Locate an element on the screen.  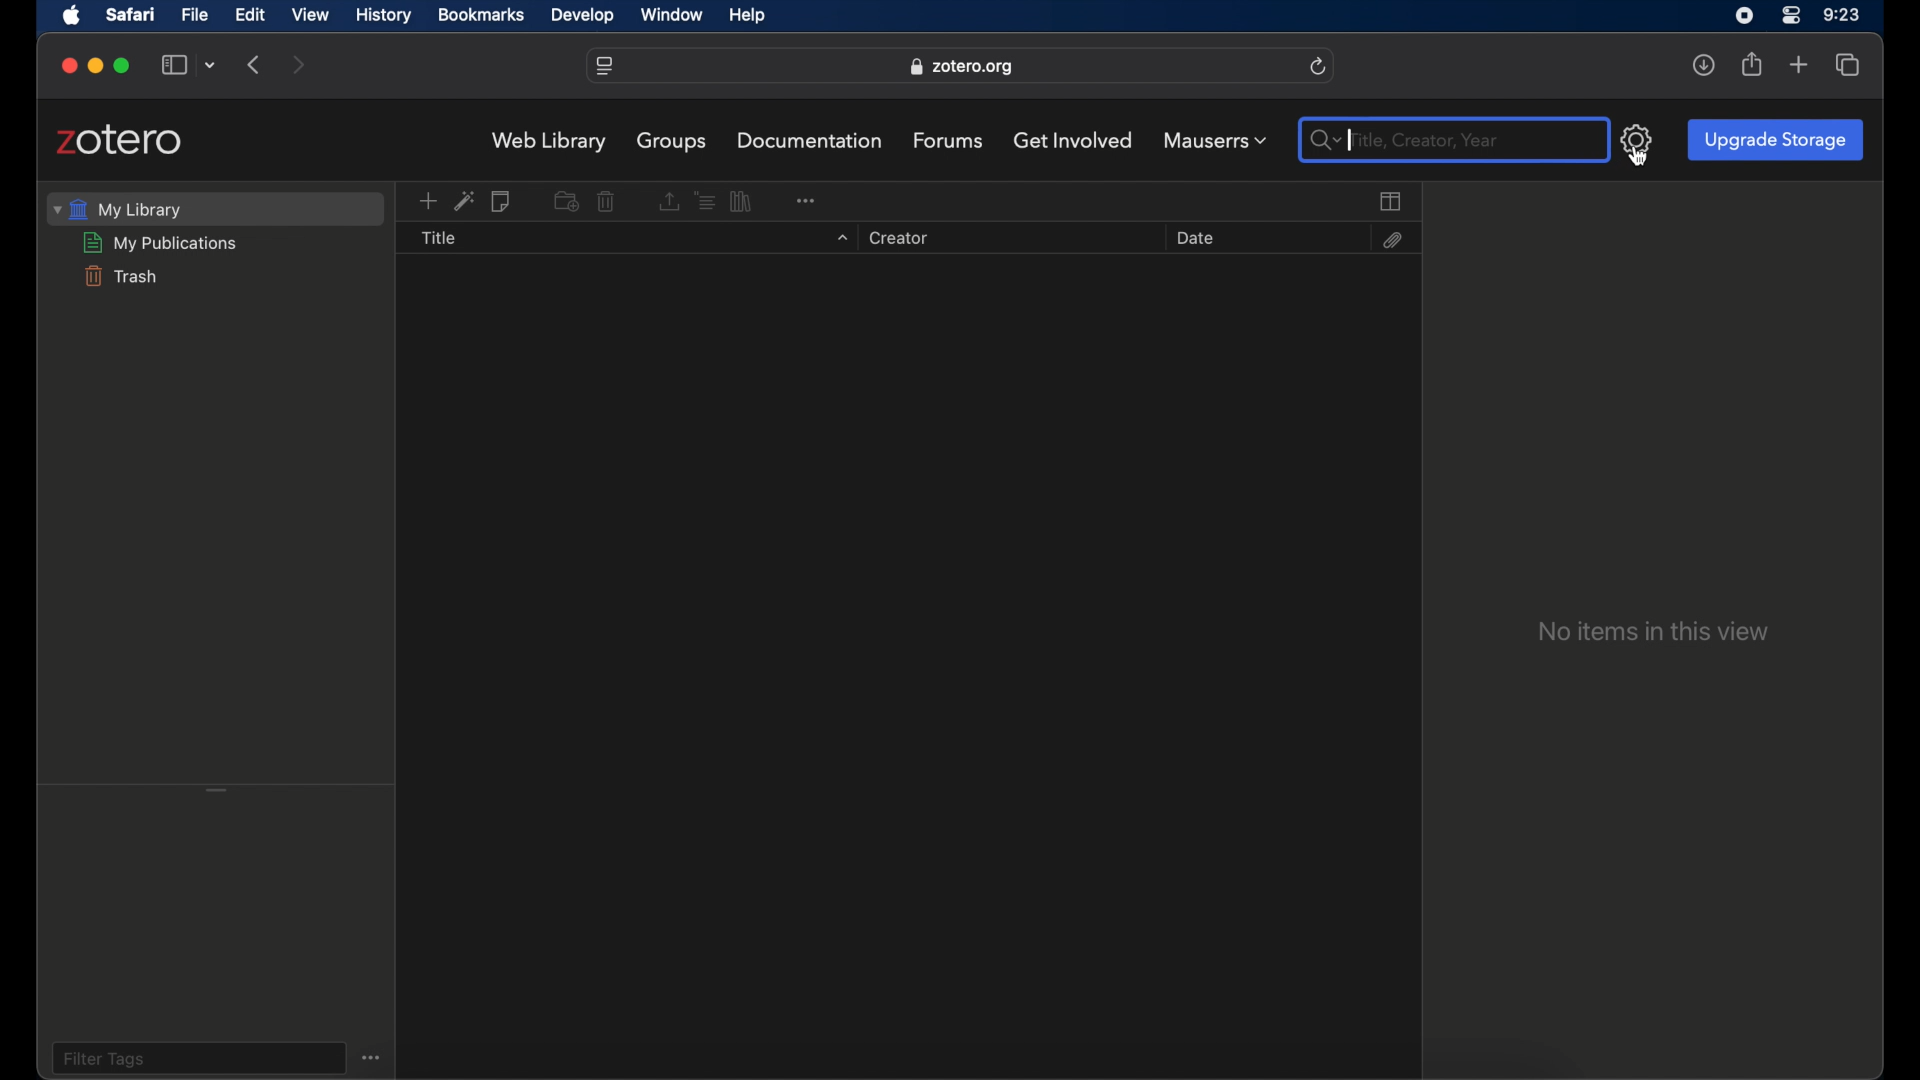
mauserrs is located at coordinates (1214, 140).